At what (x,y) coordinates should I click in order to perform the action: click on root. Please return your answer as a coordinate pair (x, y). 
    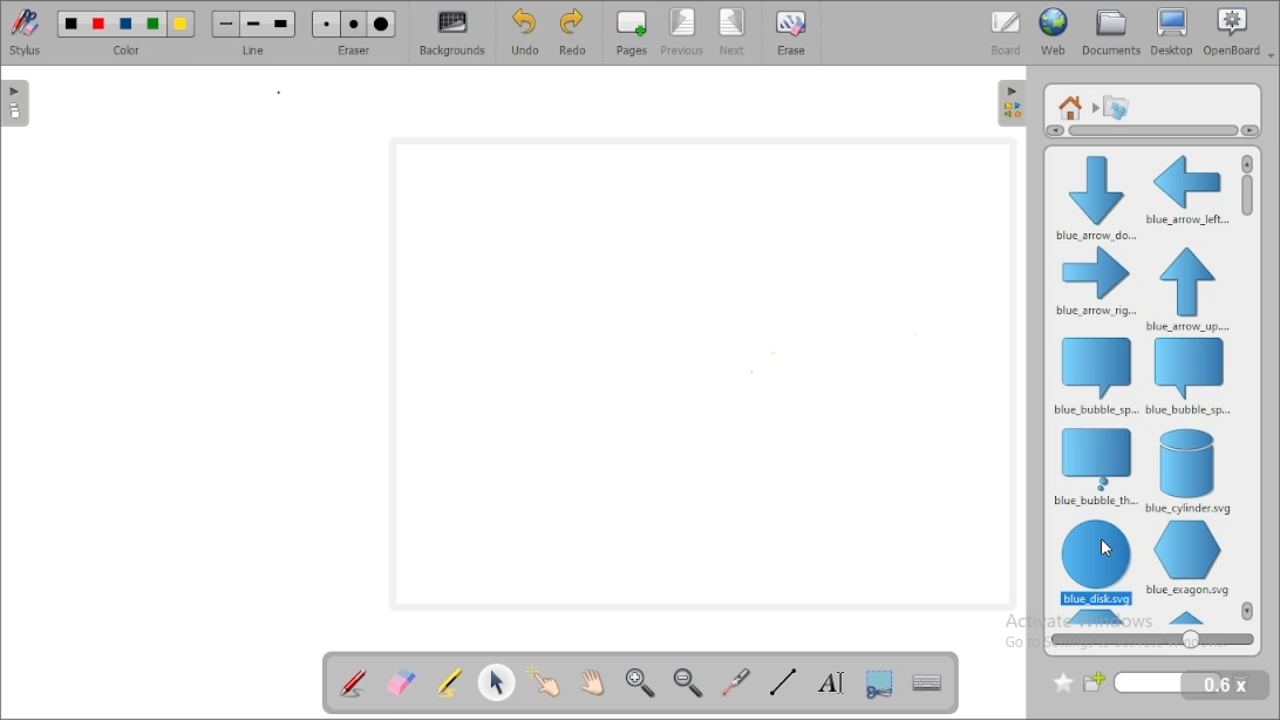
    Looking at the image, I should click on (1071, 107).